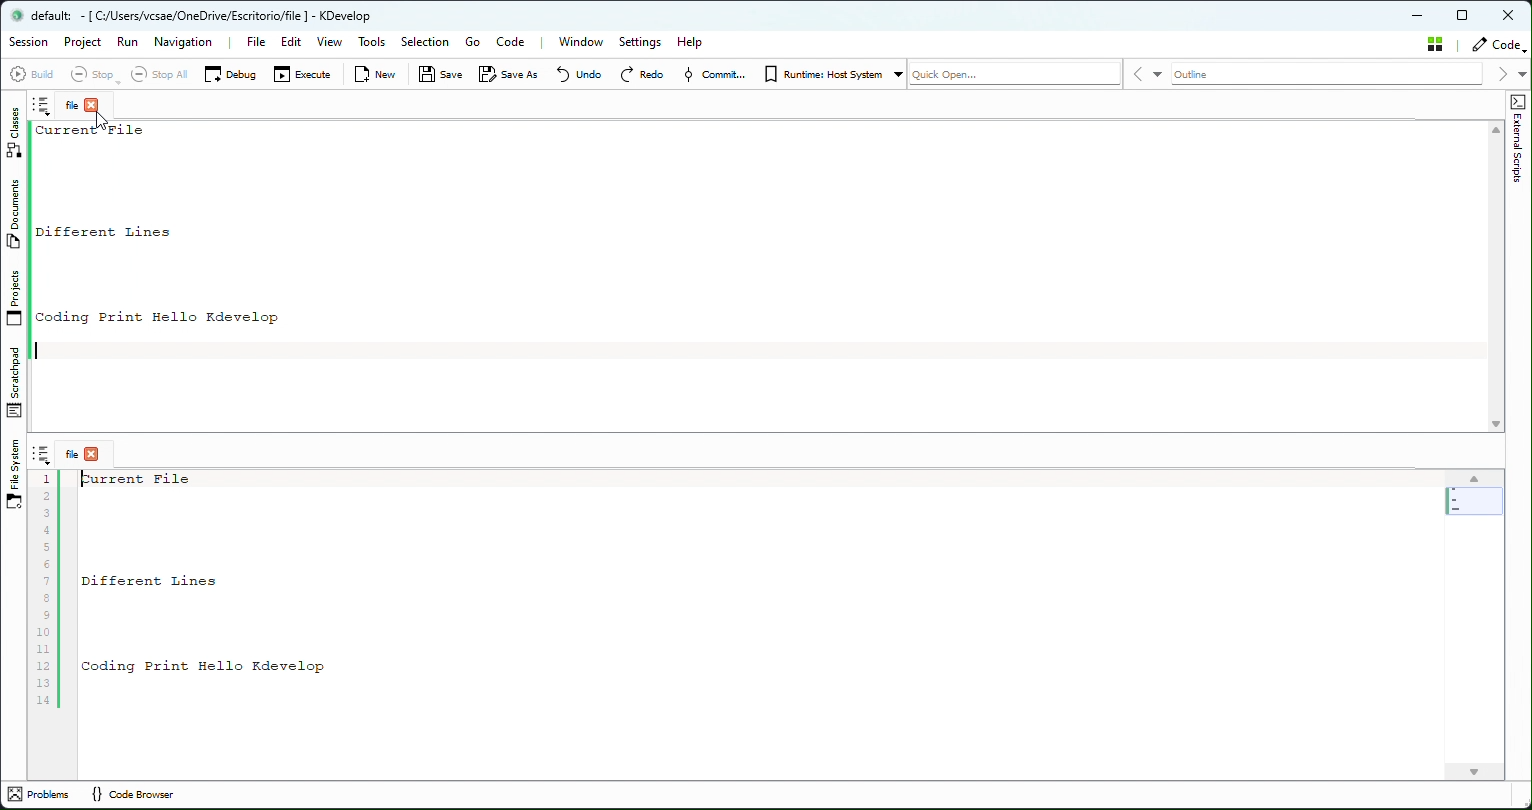  What do you see at coordinates (1423, 13) in the screenshot?
I see `Minimize` at bounding box center [1423, 13].